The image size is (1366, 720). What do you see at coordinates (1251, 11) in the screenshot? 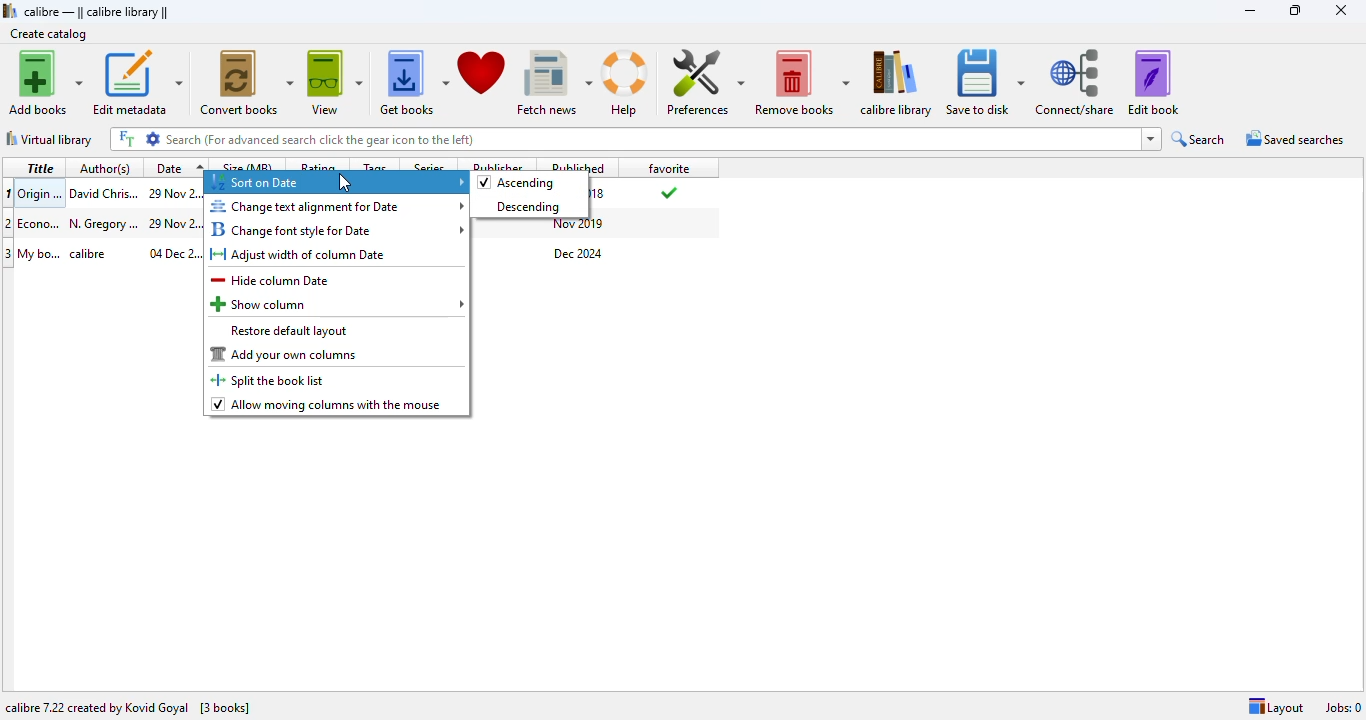
I see `minimize` at bounding box center [1251, 11].